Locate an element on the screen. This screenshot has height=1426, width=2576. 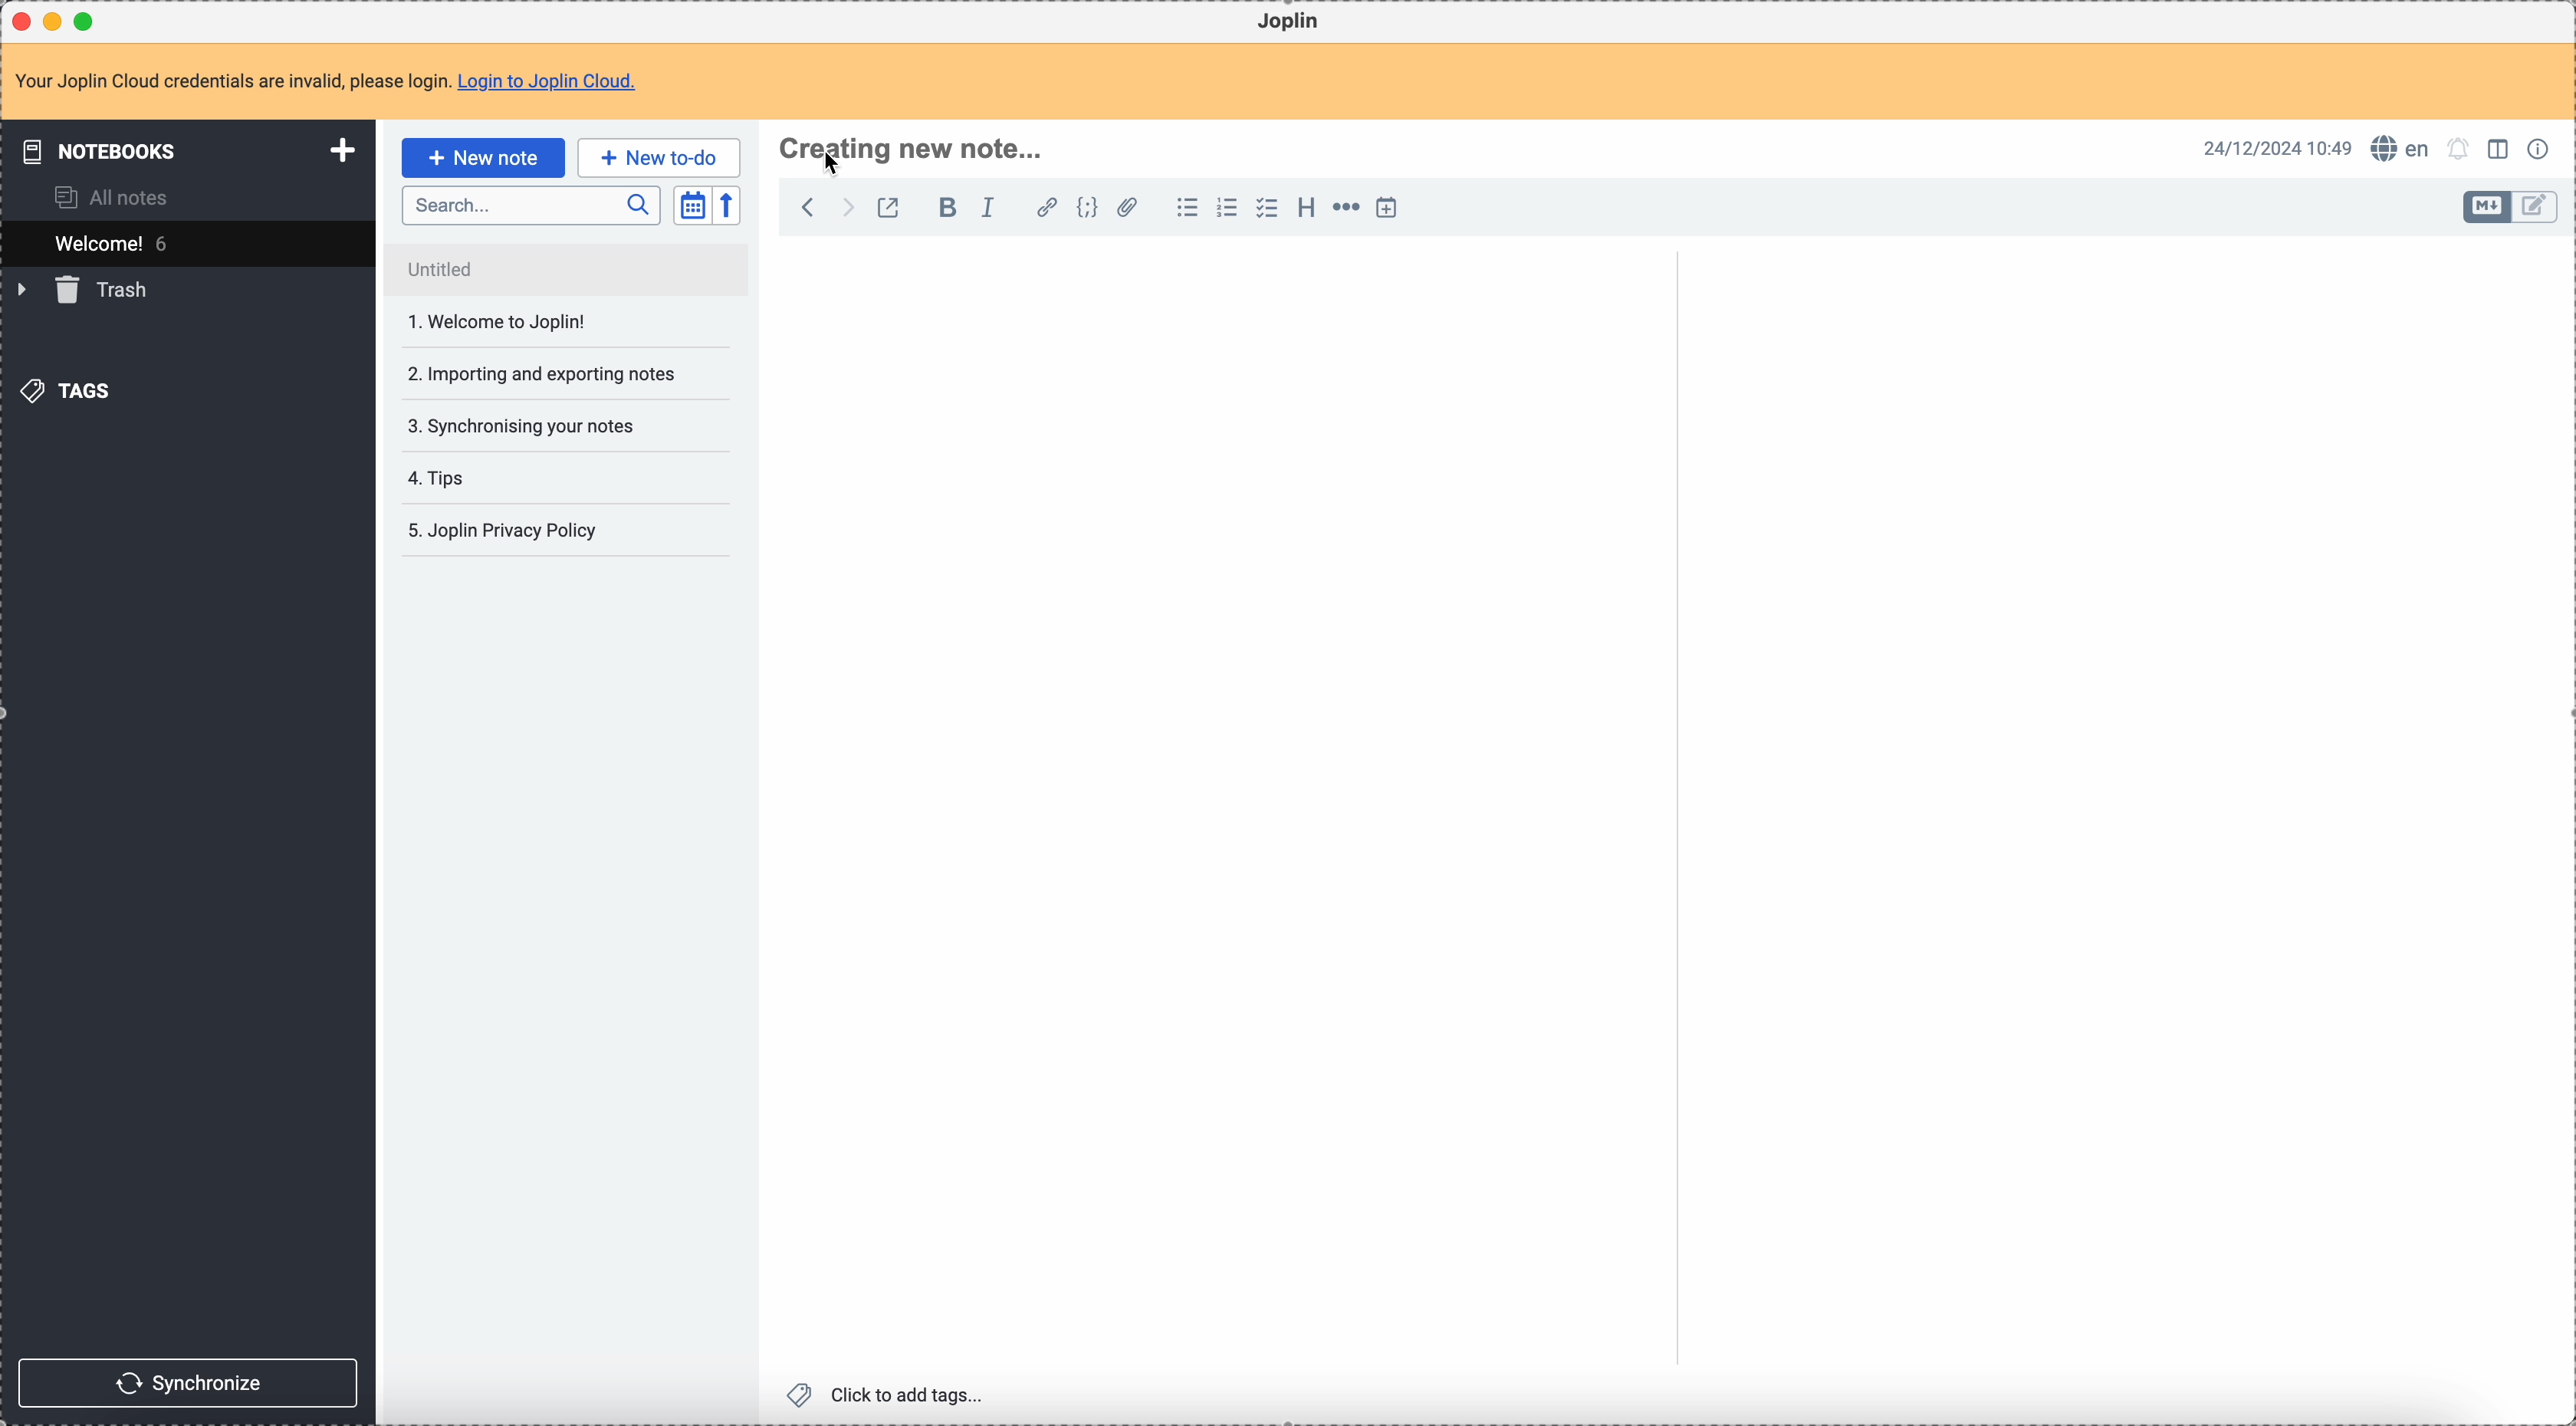
toggle external editing is located at coordinates (887, 207).